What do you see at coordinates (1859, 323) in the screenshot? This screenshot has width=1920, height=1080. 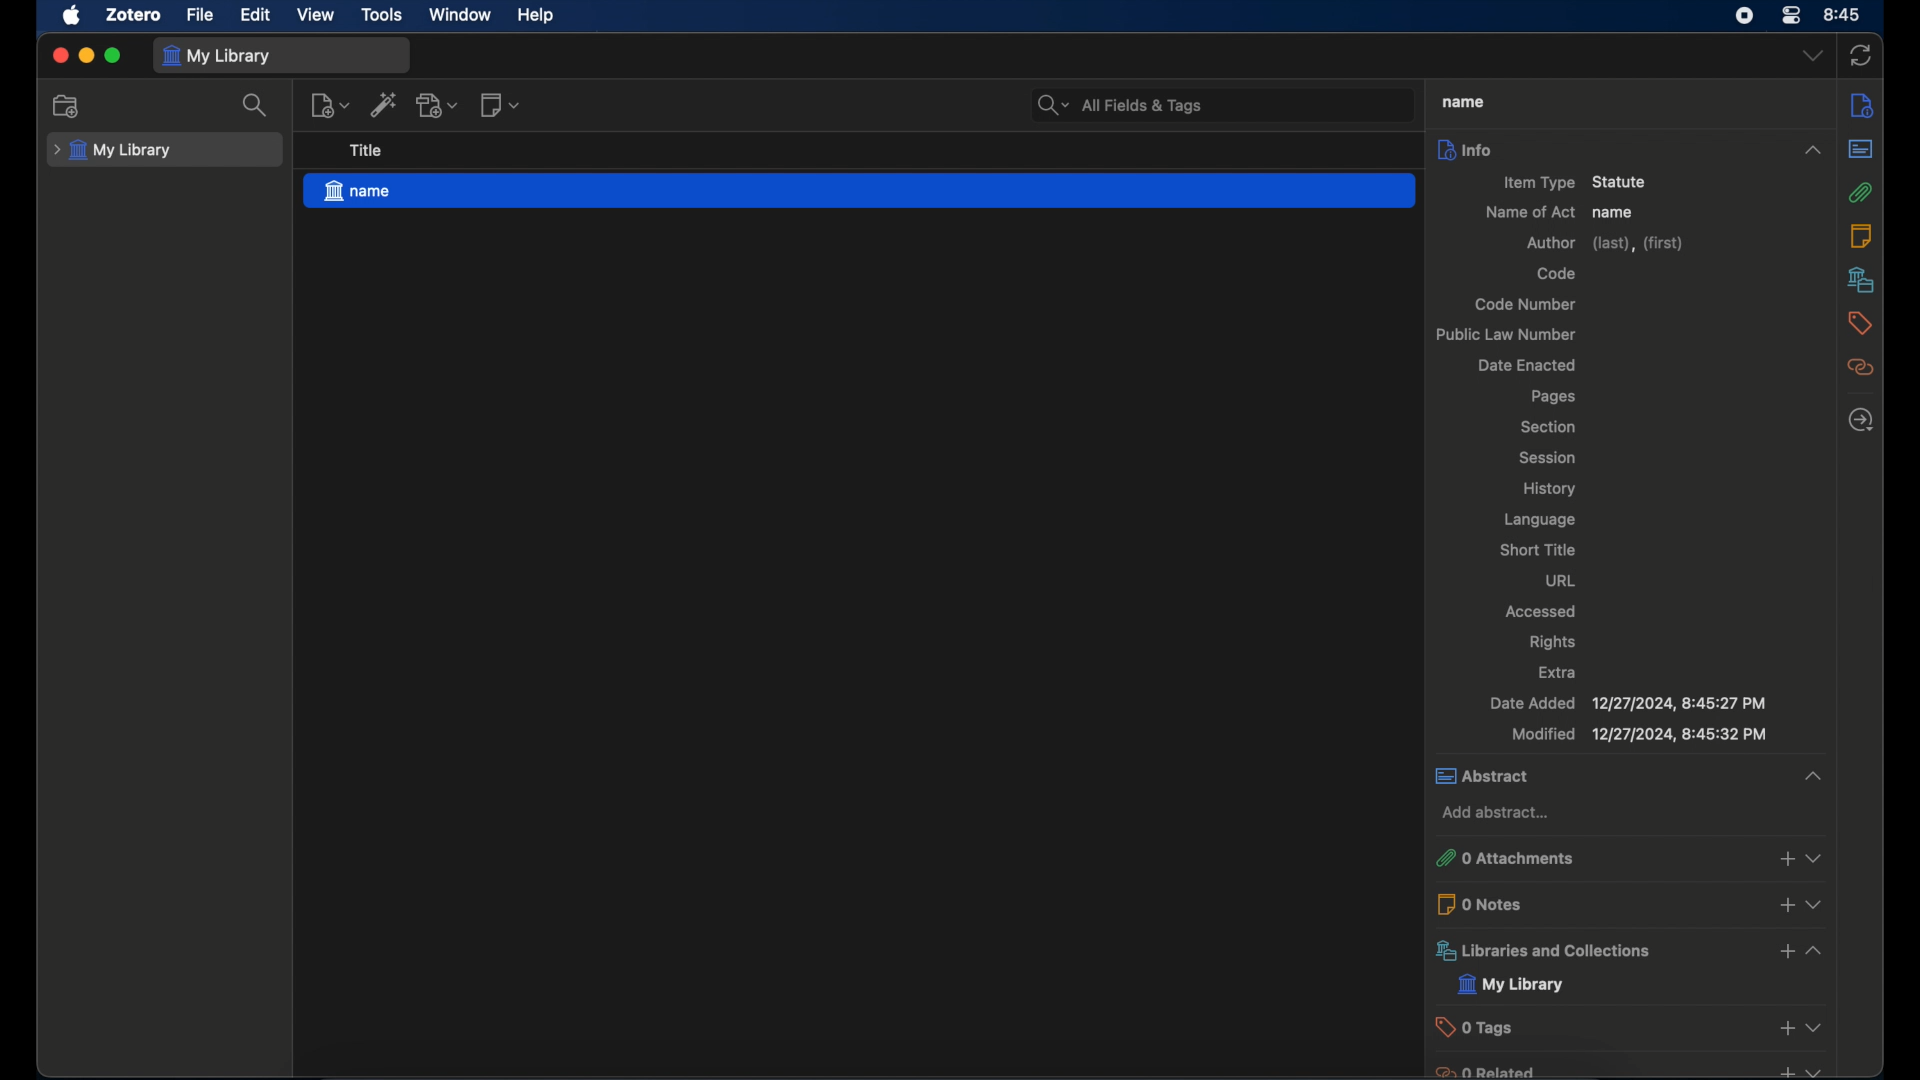 I see `tags` at bounding box center [1859, 323].